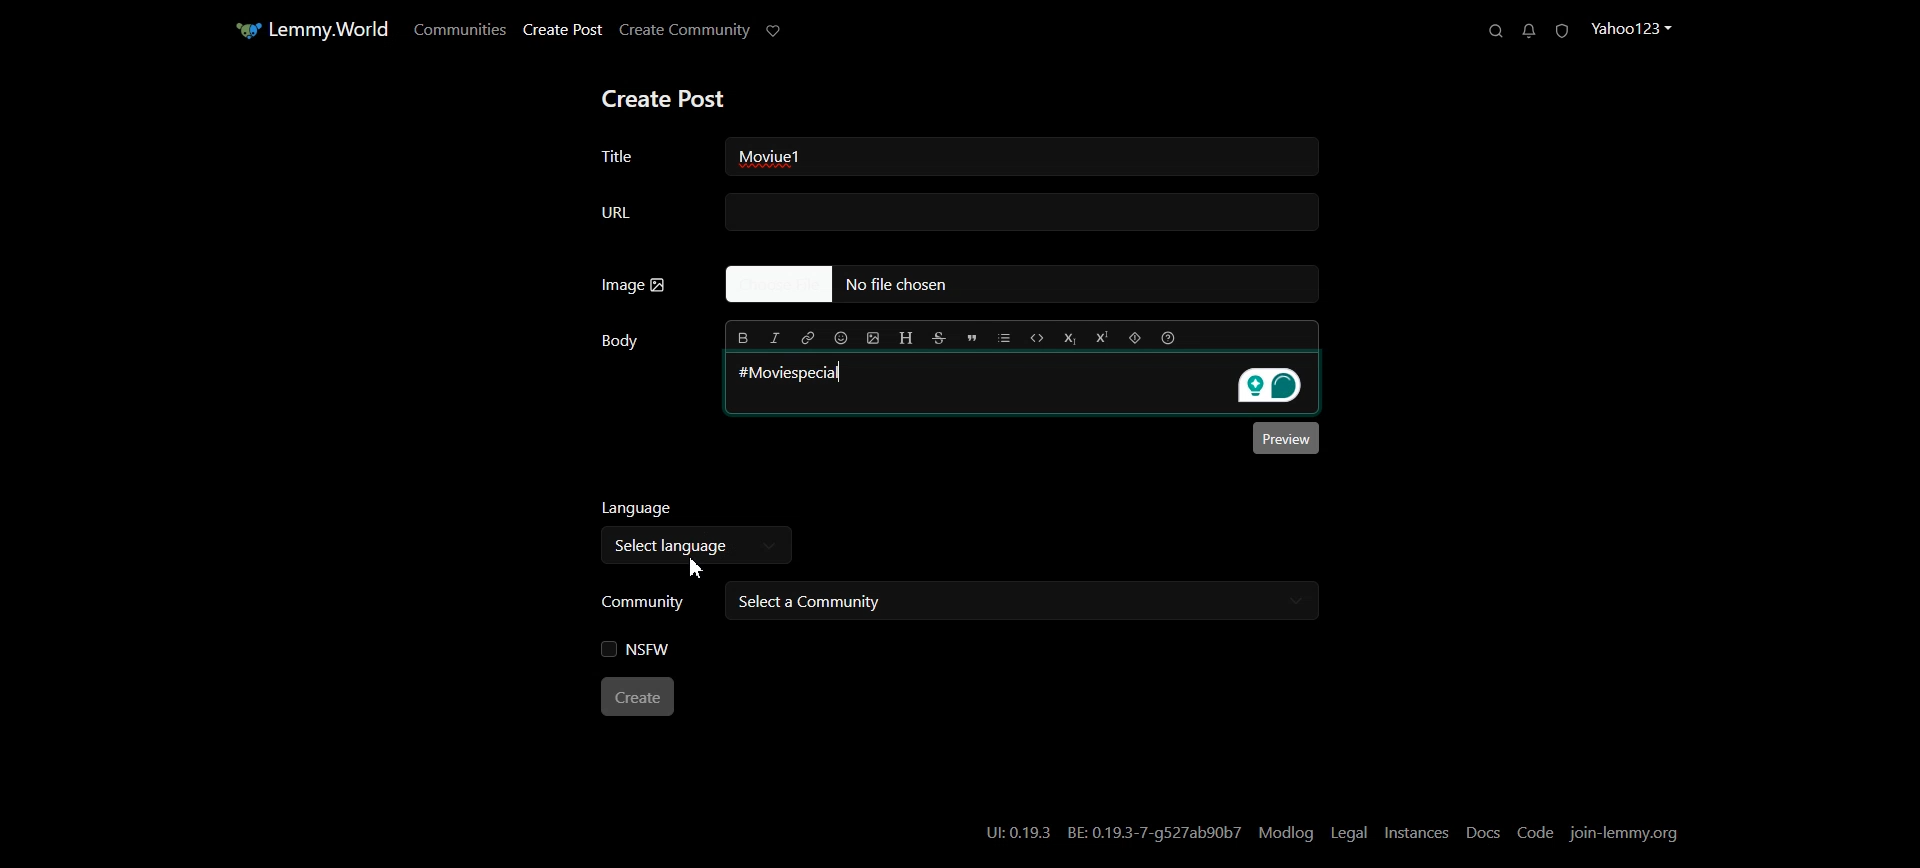  I want to click on Profile, so click(1637, 28).